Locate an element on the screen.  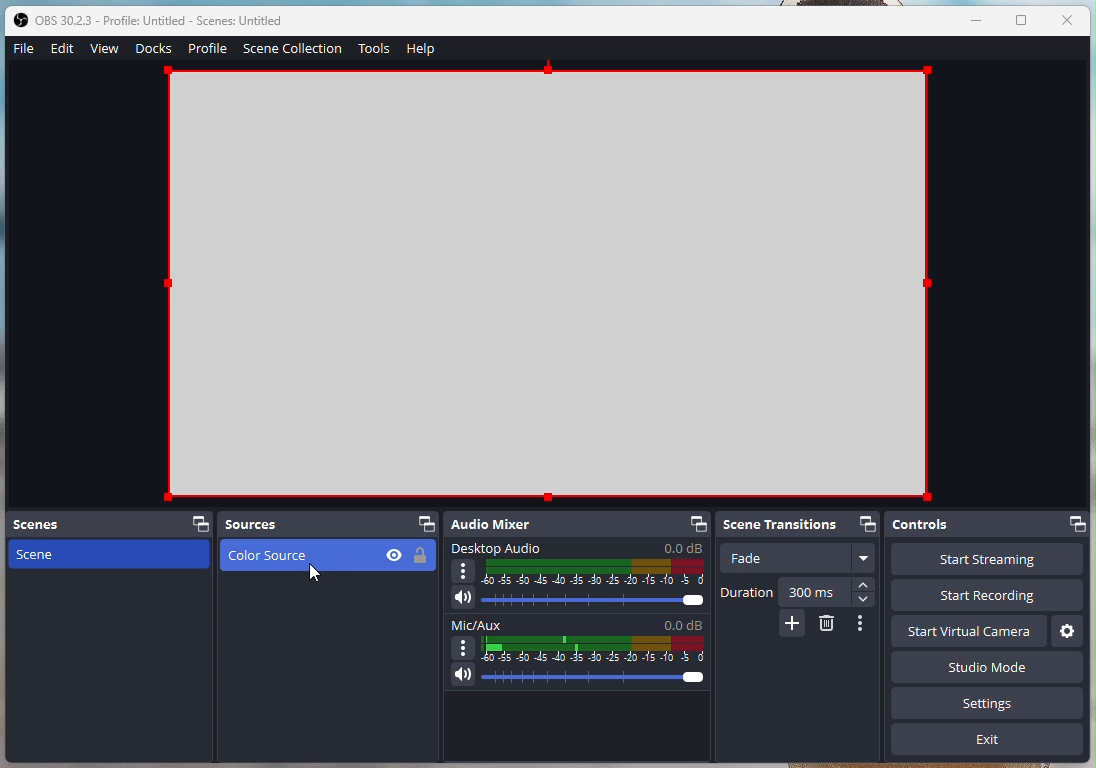
Color Source is located at coordinates (324, 559).